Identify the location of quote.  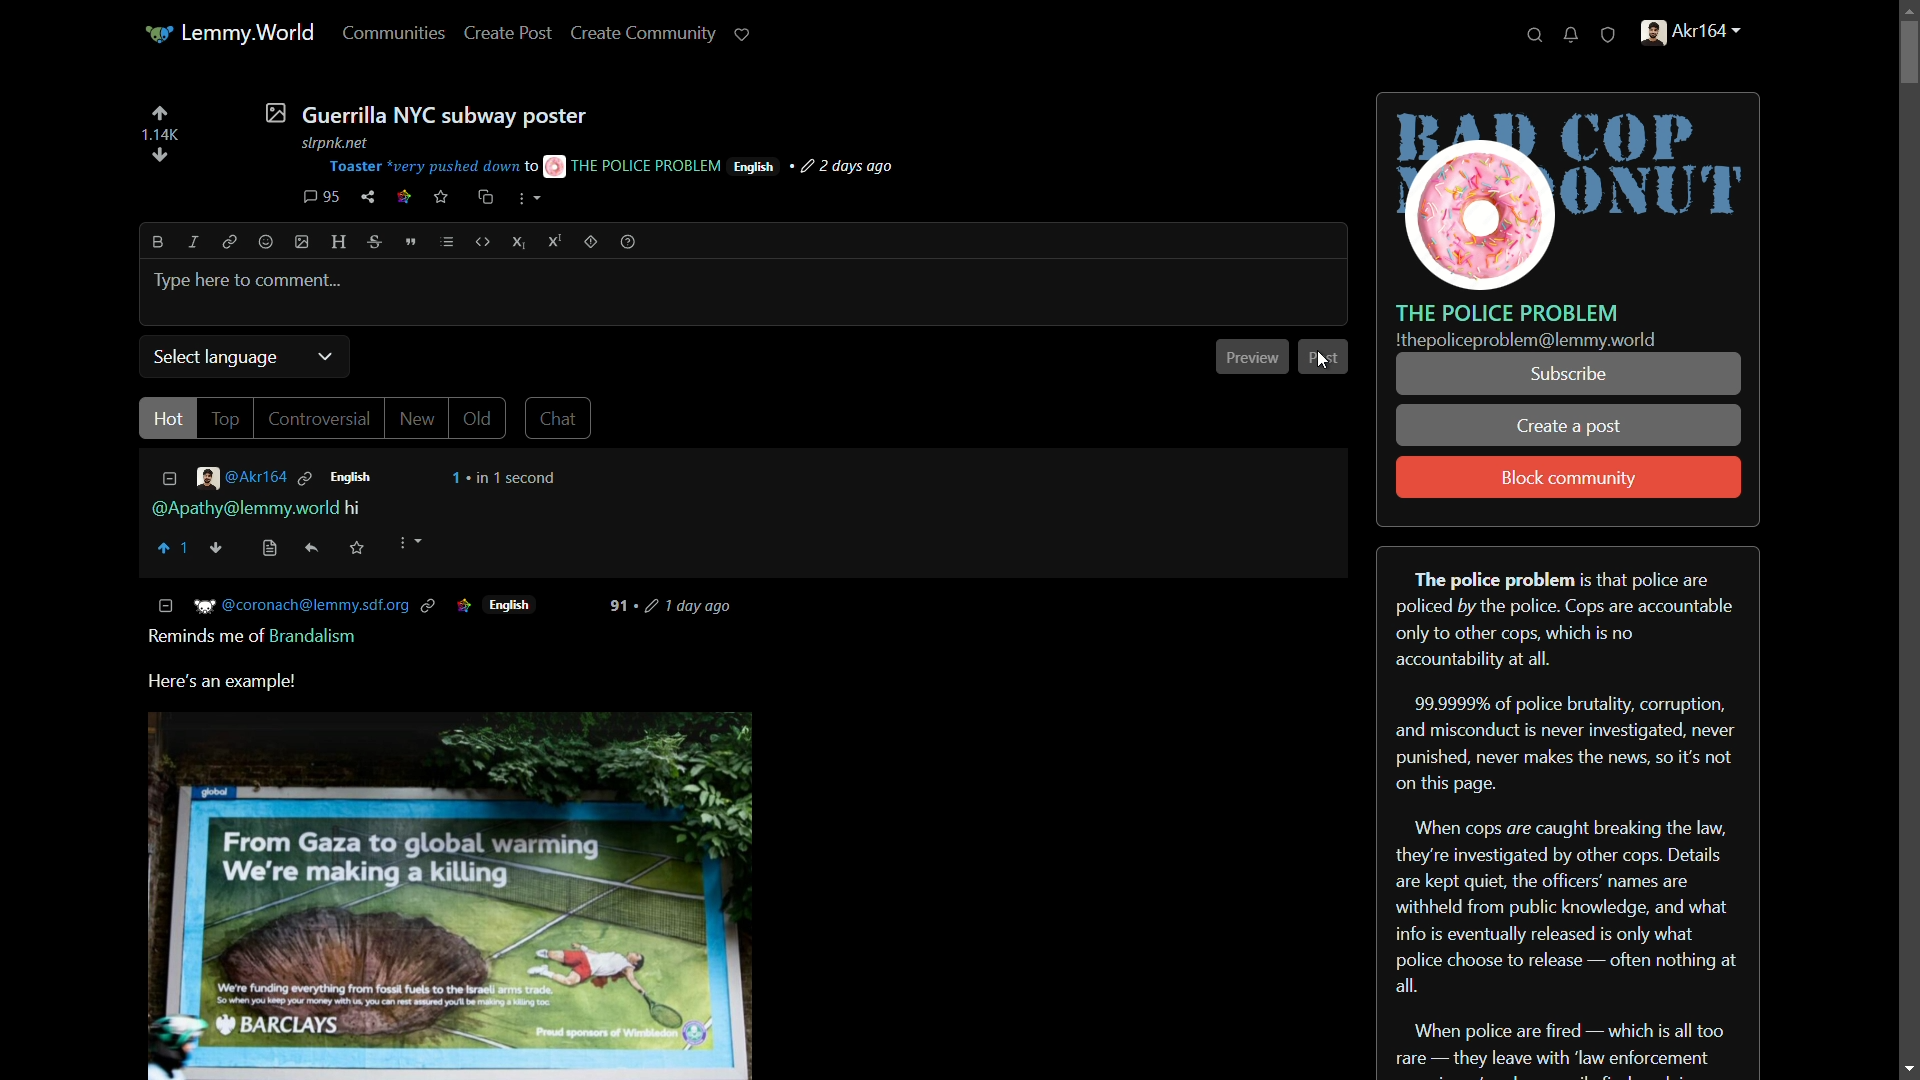
(412, 242).